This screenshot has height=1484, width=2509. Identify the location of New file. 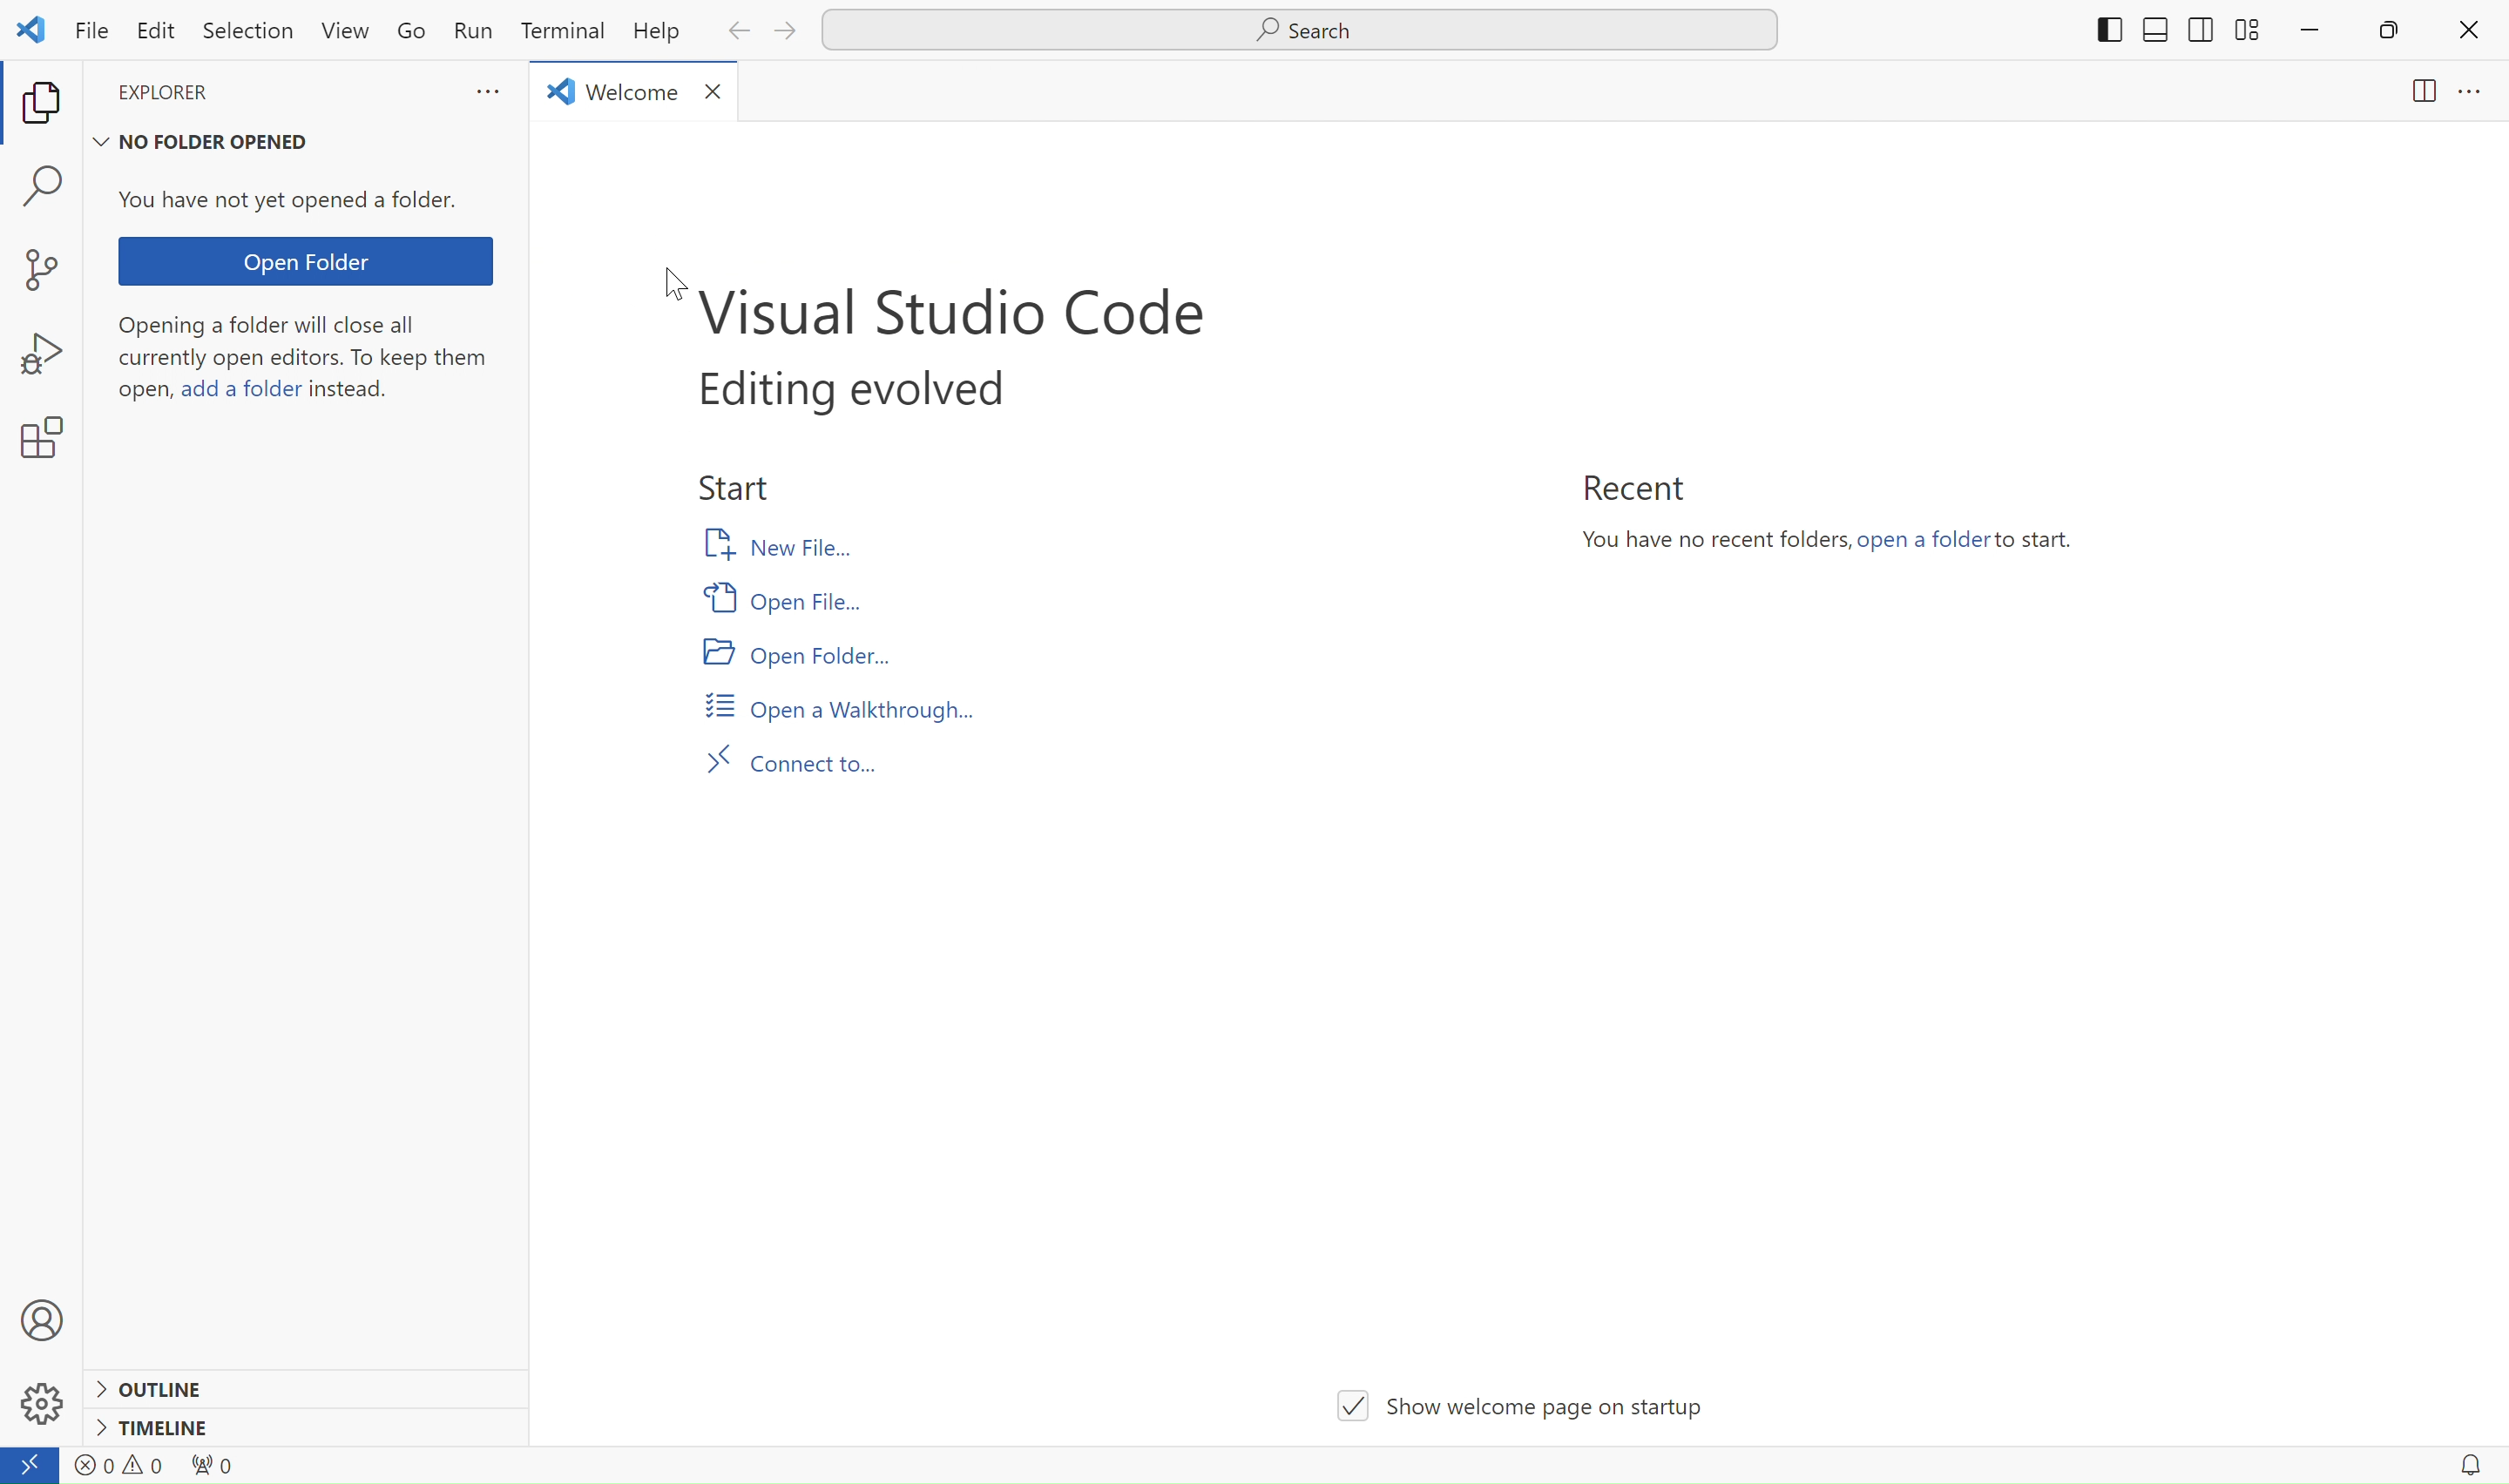
(769, 544).